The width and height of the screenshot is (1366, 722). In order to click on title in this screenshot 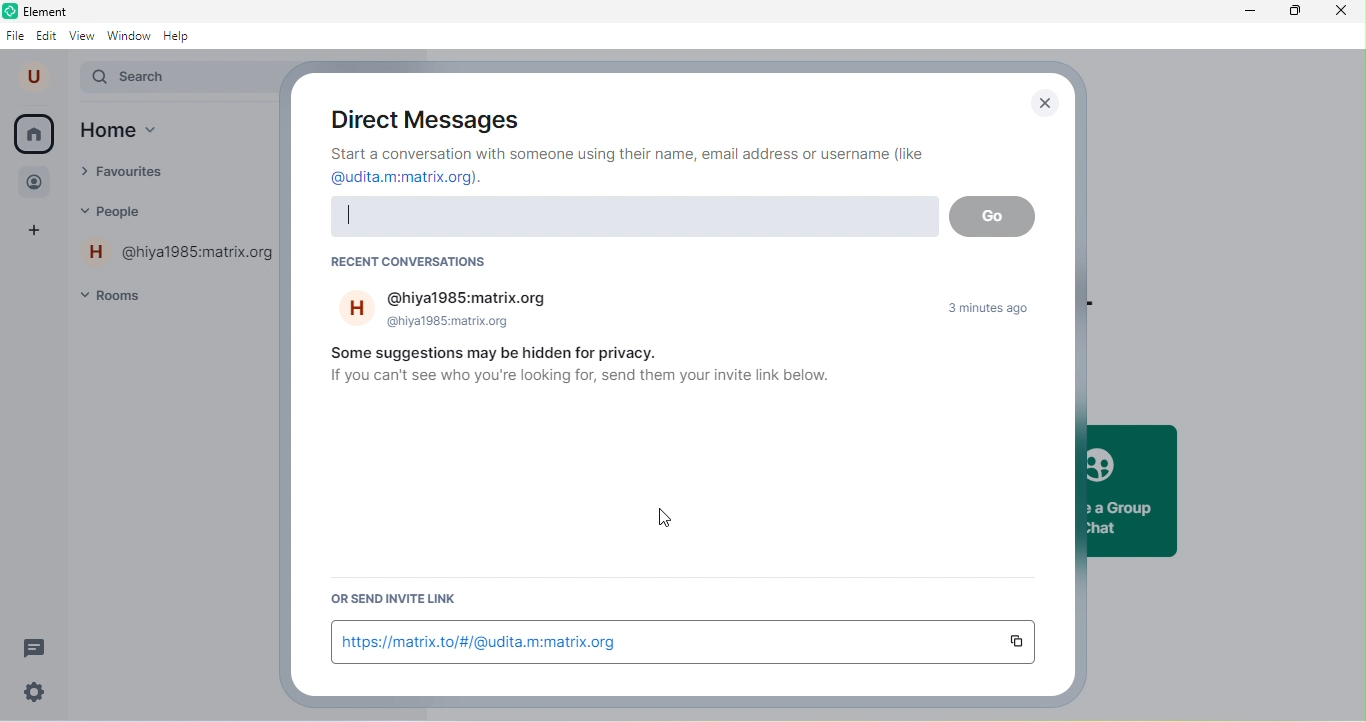, I will do `click(60, 10)`.